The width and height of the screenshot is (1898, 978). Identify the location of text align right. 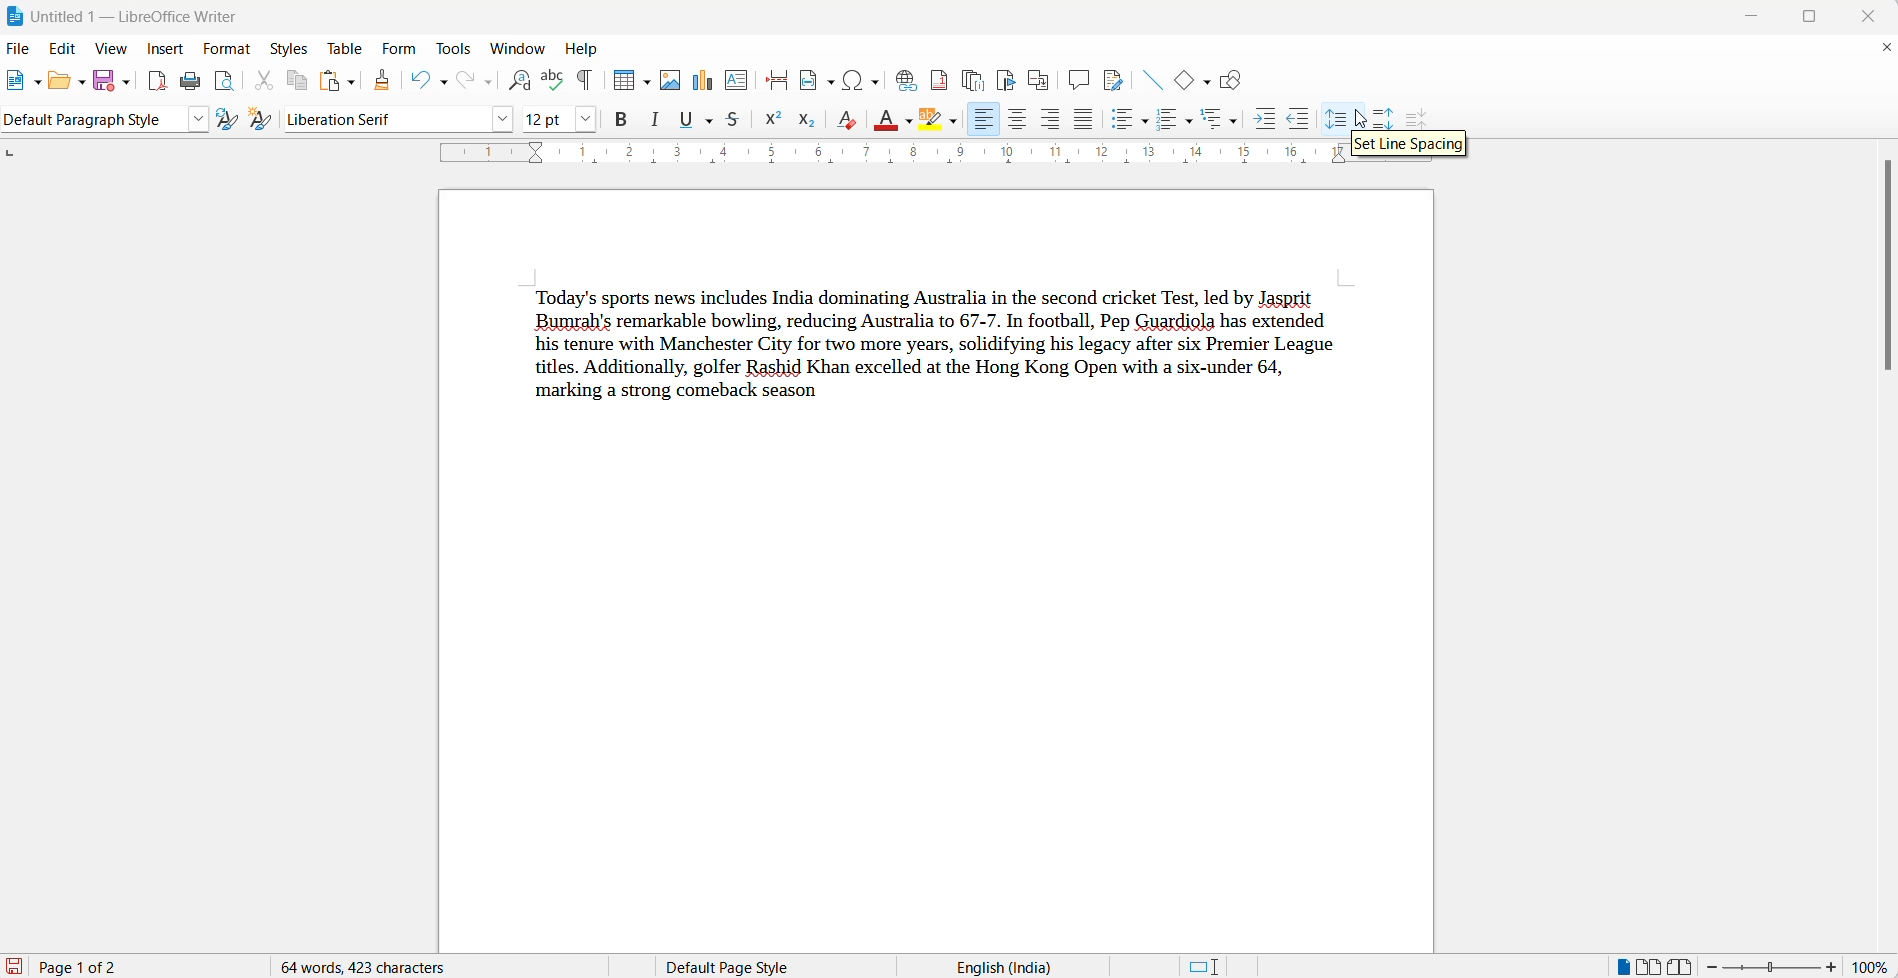
(1047, 121).